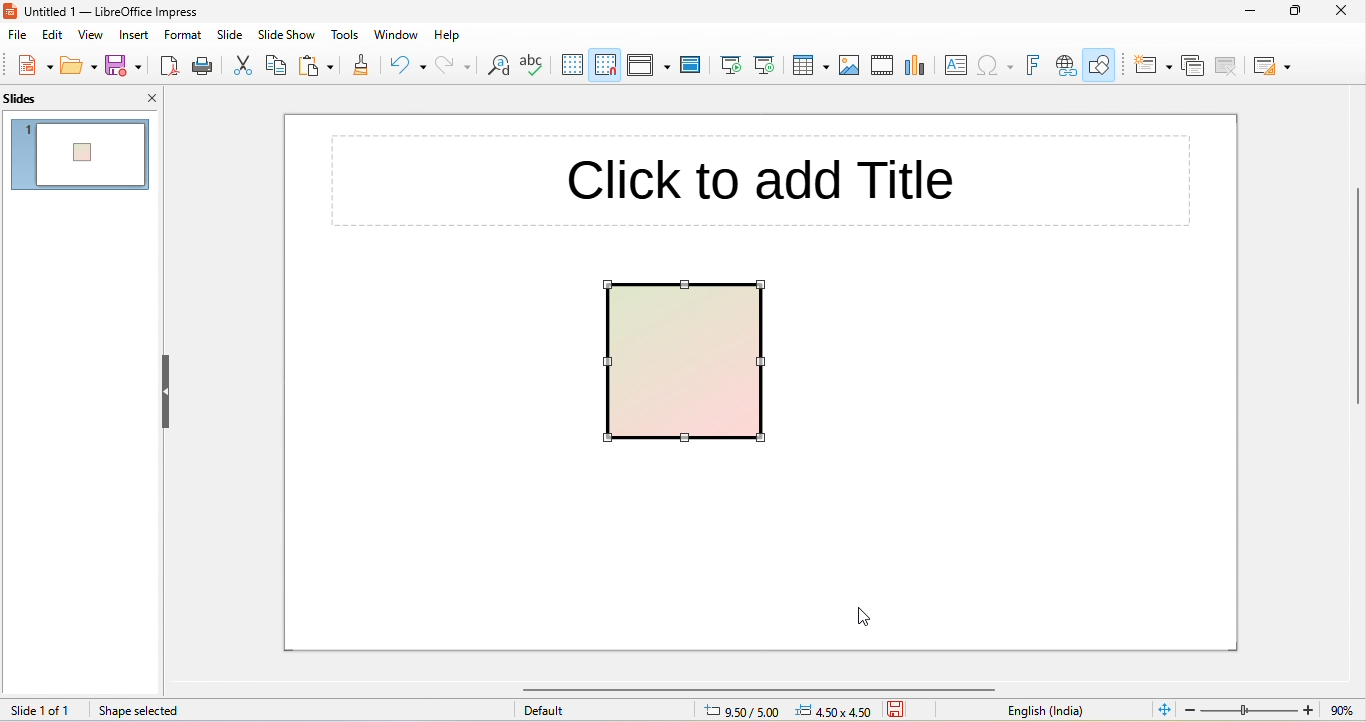 The image size is (1366, 722). I want to click on edit, so click(50, 34).